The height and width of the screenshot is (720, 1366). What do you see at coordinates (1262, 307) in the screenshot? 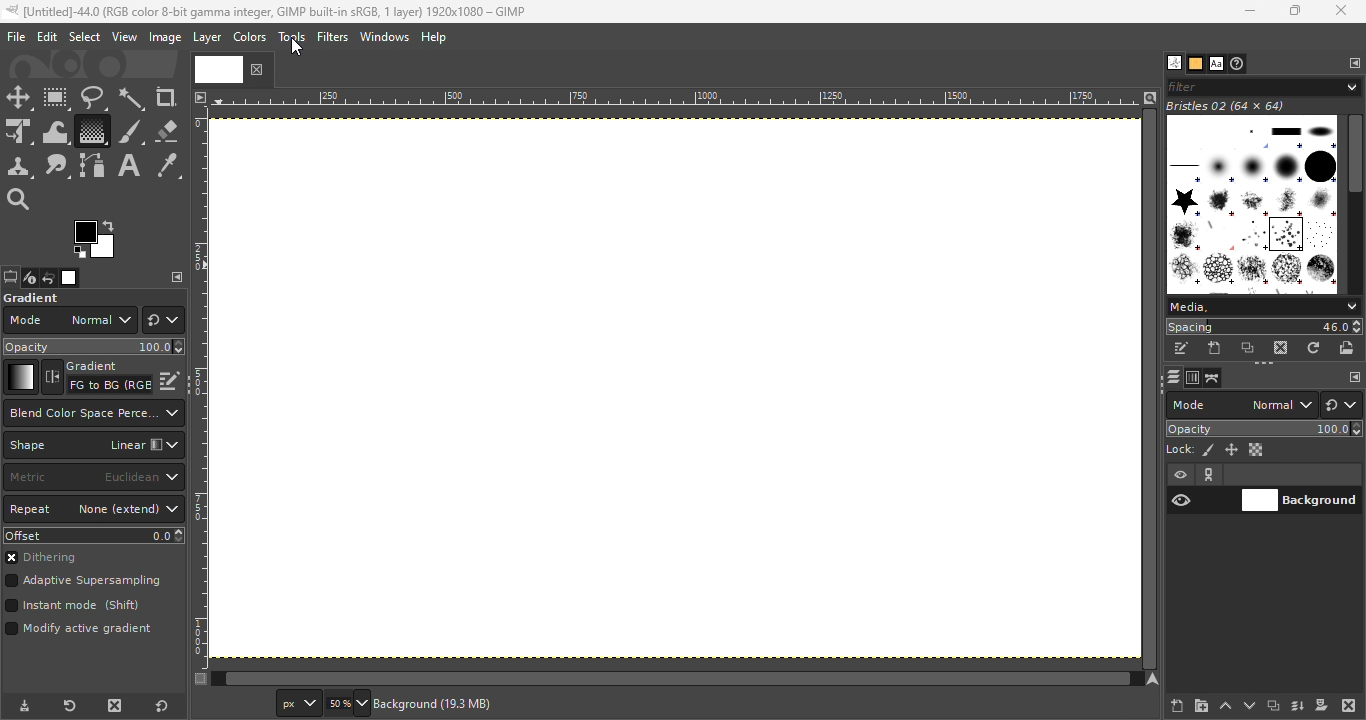
I see `Media` at bounding box center [1262, 307].